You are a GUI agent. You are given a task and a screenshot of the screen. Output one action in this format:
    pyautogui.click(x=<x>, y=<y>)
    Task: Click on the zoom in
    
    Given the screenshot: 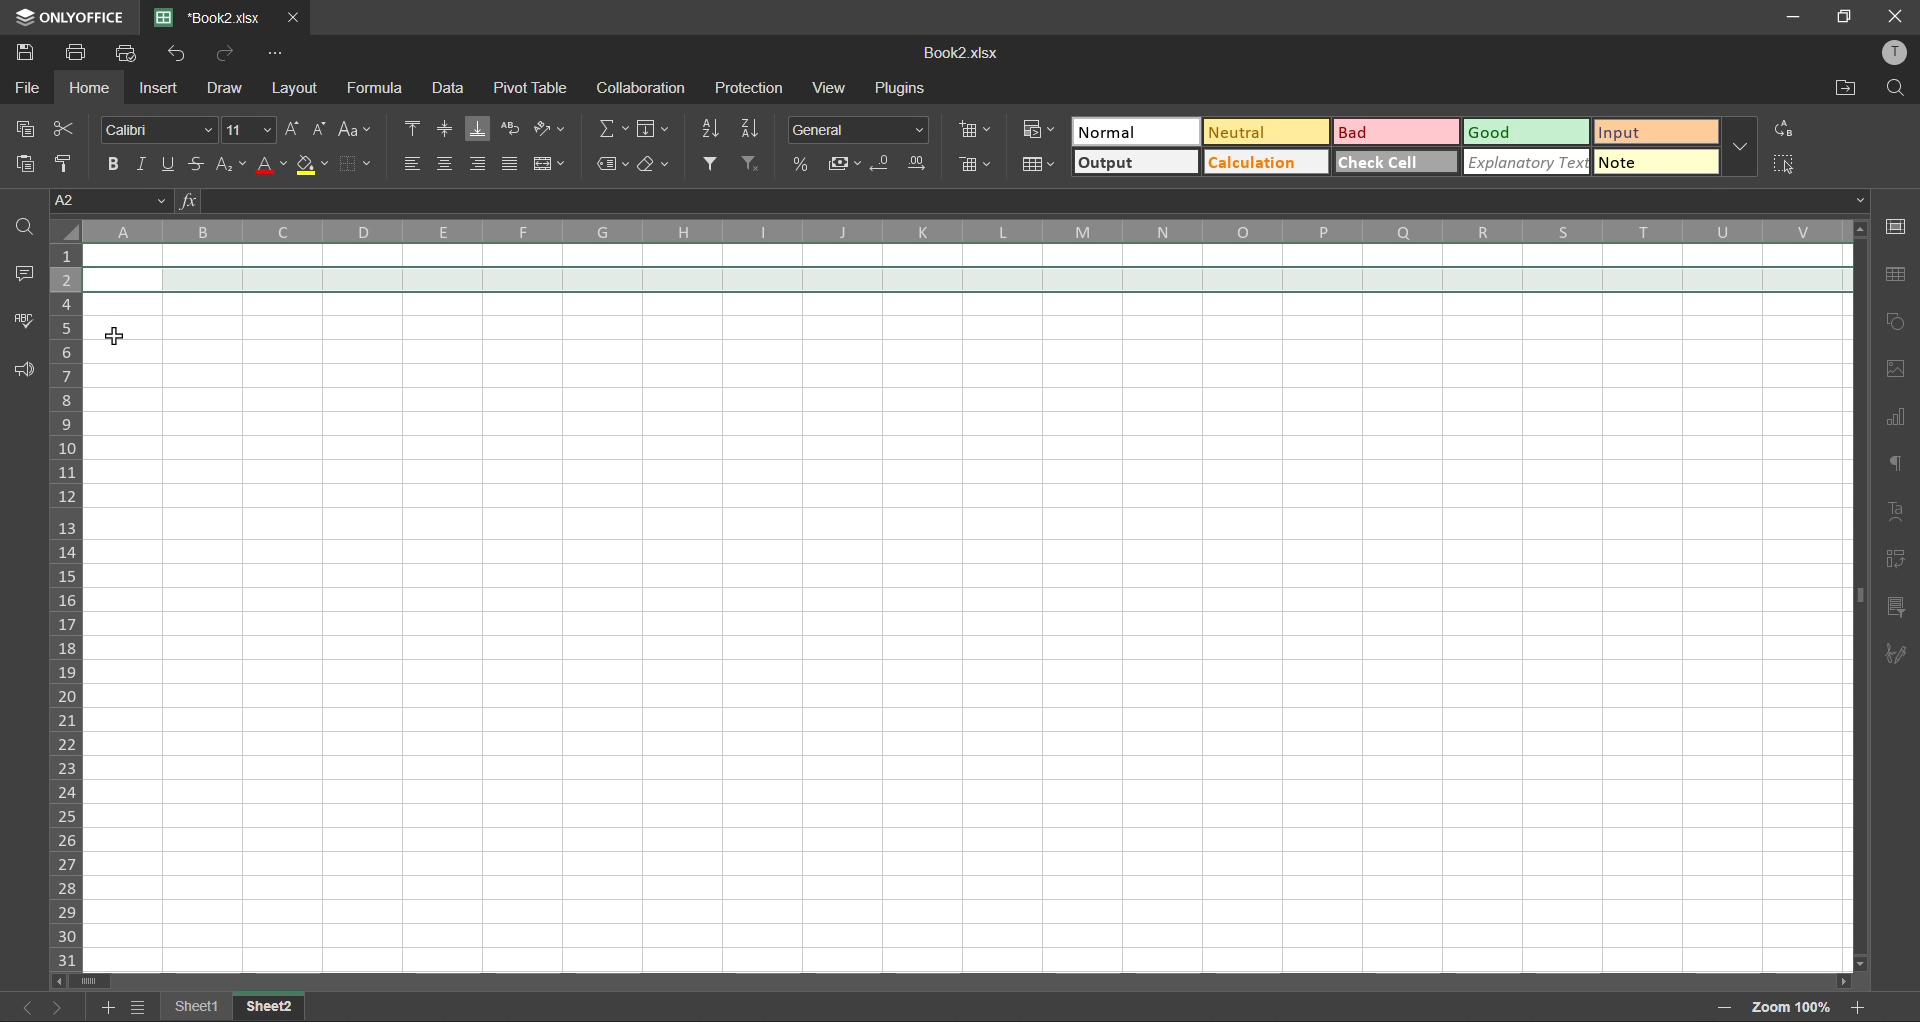 What is the action you would take?
    pyautogui.click(x=1856, y=1006)
    